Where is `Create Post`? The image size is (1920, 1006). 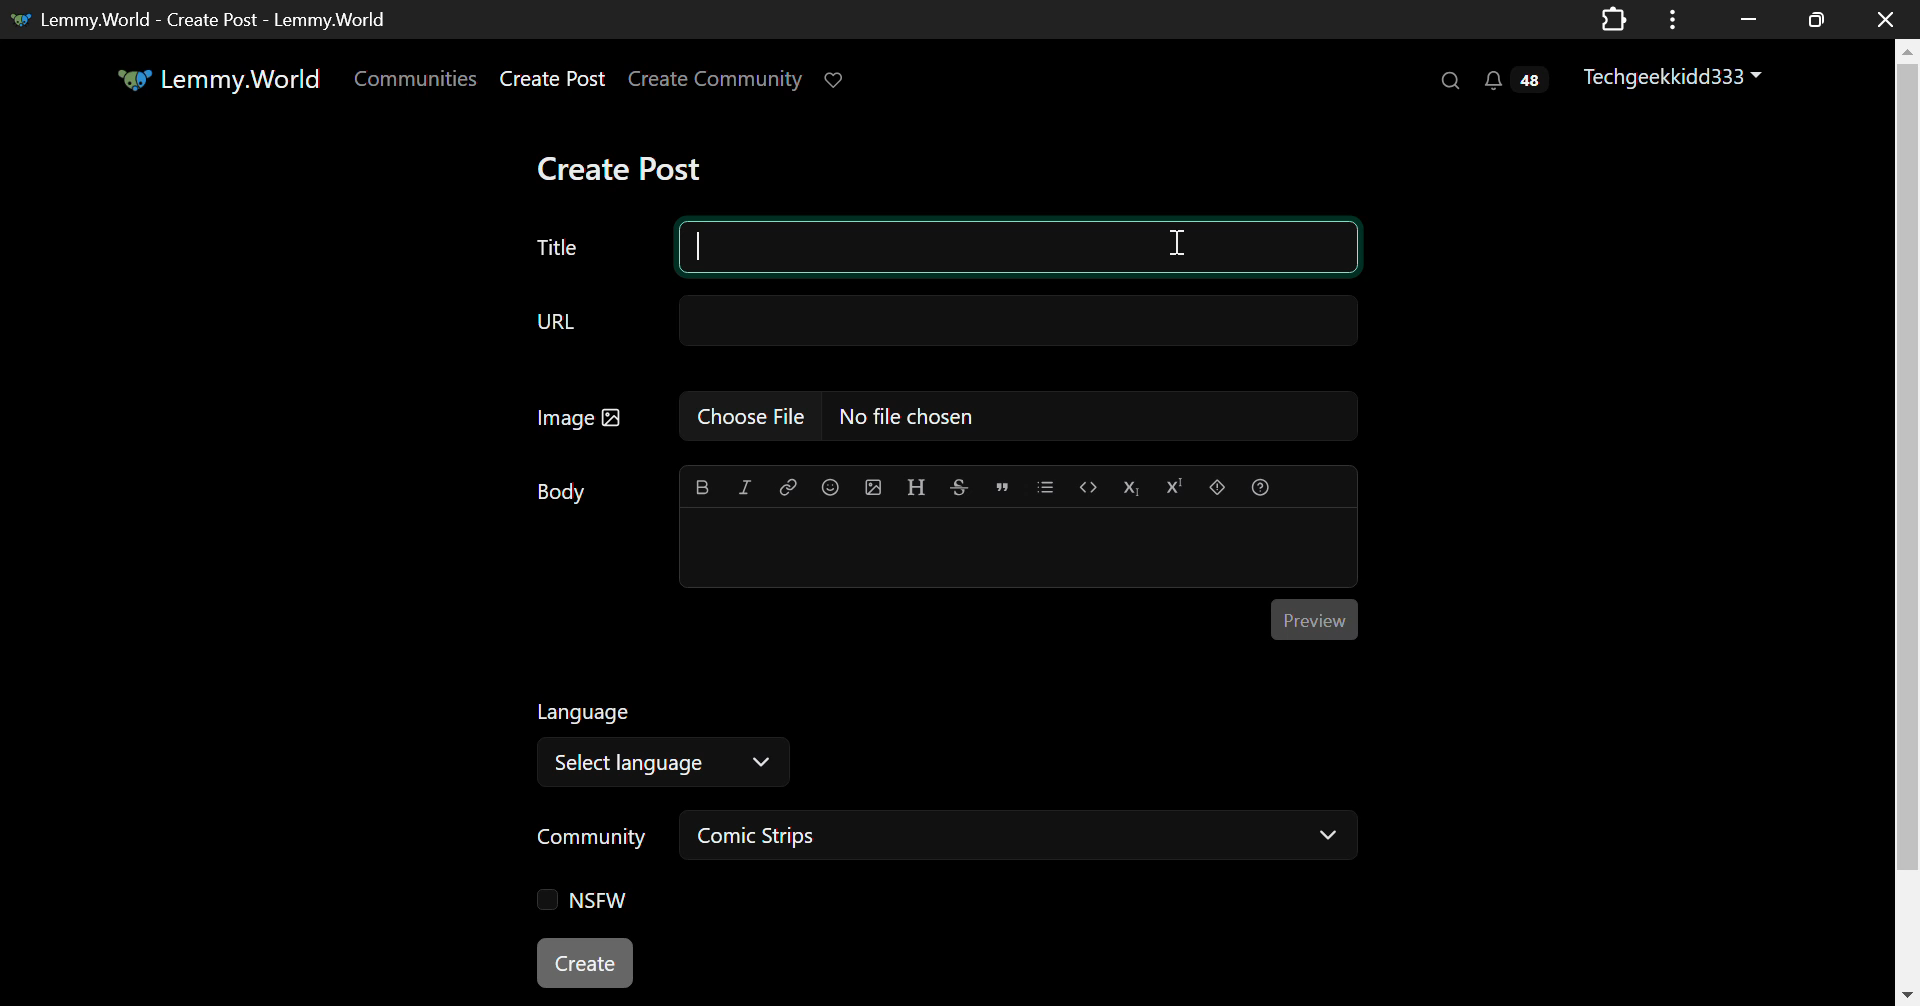 Create Post is located at coordinates (628, 168).